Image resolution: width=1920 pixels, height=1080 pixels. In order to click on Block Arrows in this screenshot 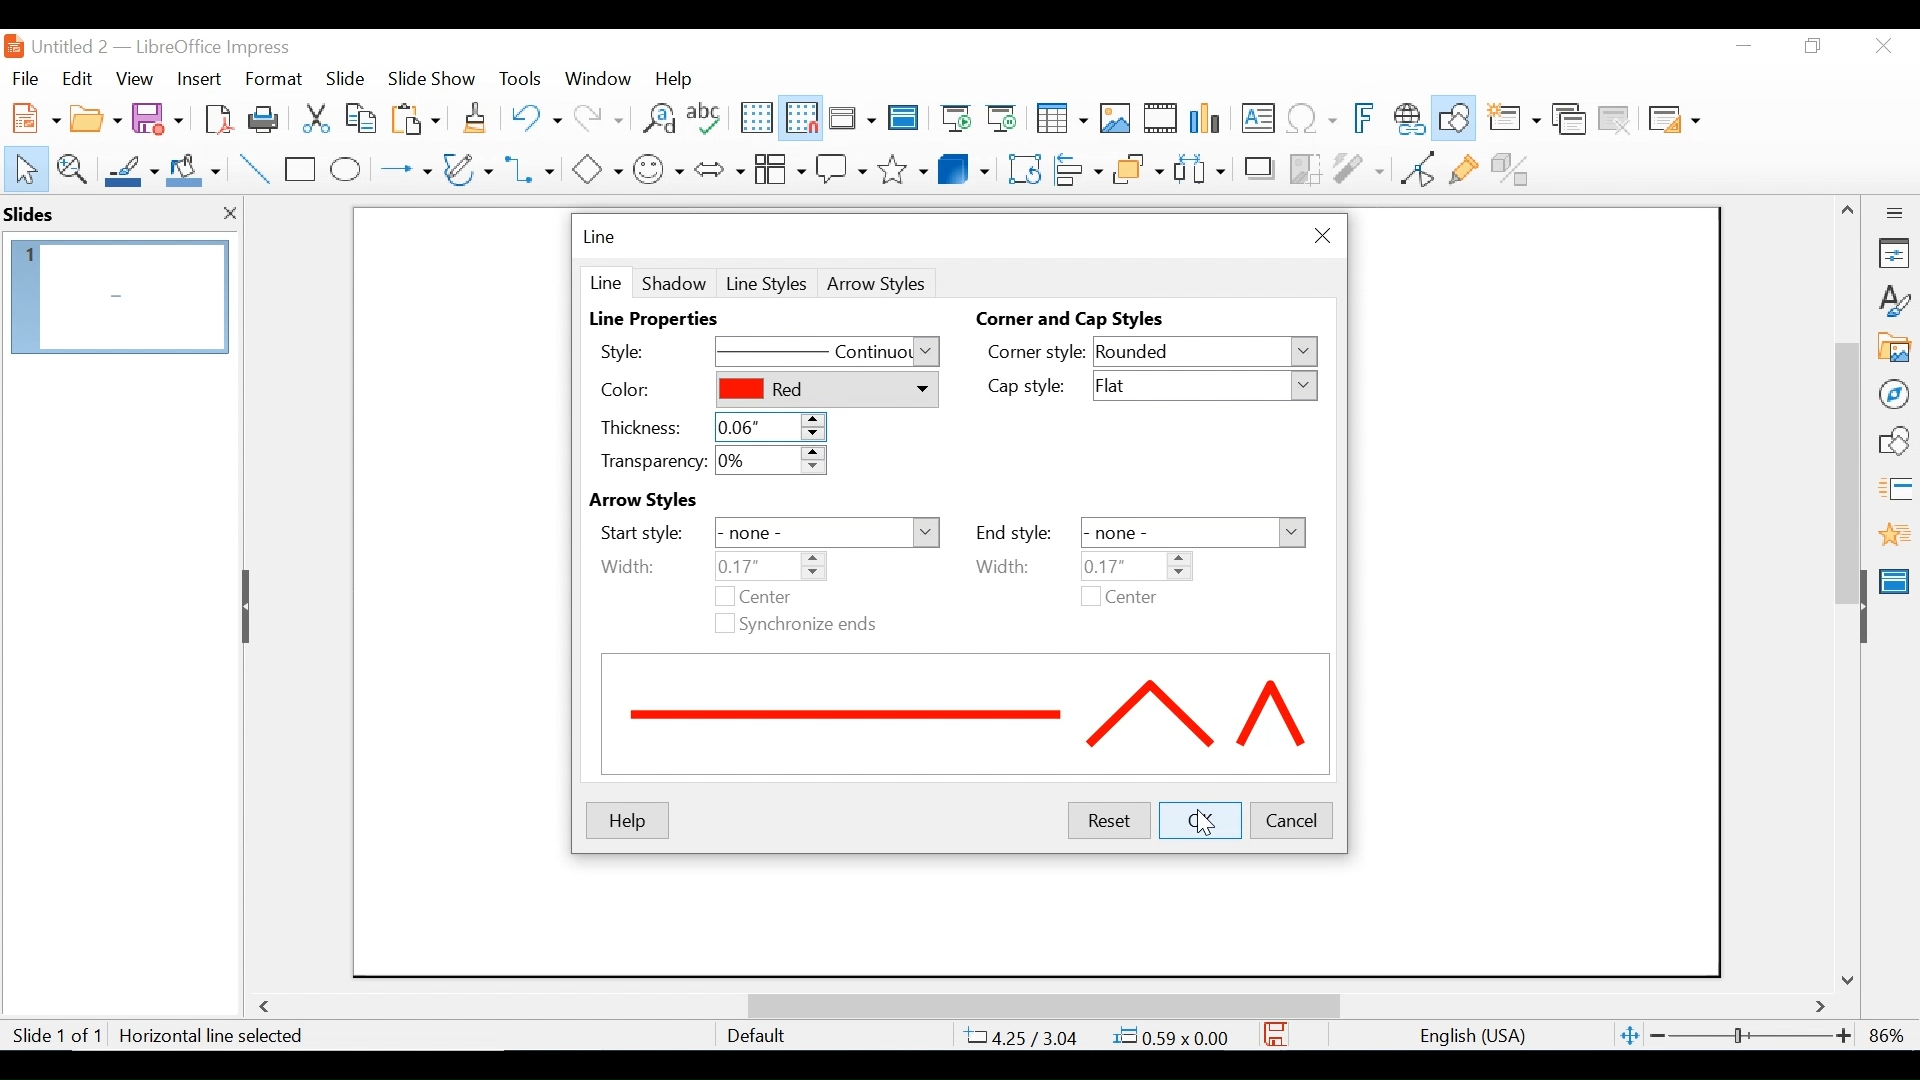, I will do `click(718, 168)`.